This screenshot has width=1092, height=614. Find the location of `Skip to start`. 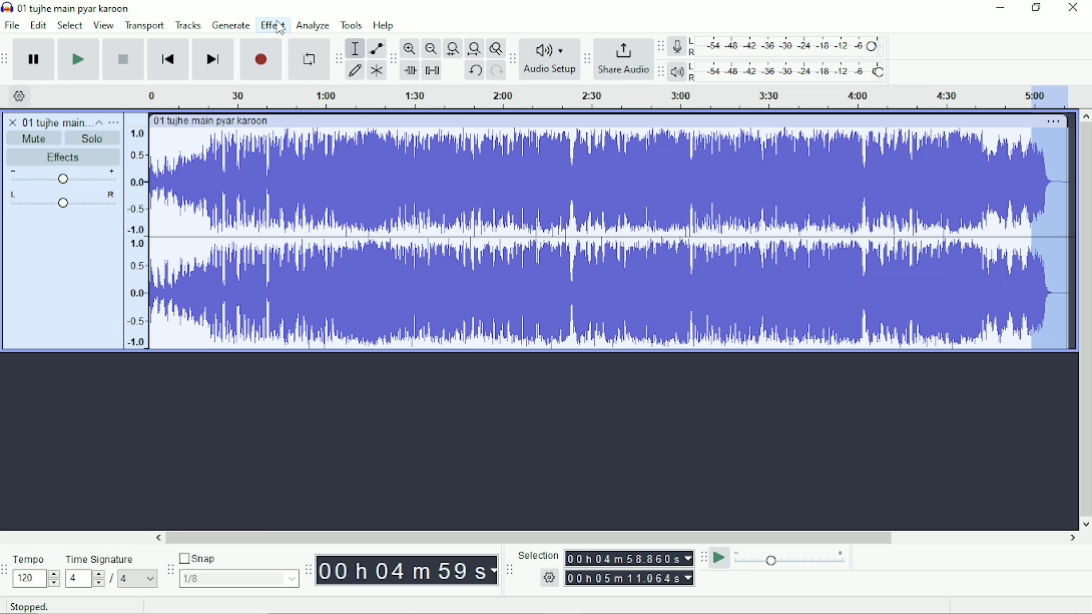

Skip to start is located at coordinates (168, 60).